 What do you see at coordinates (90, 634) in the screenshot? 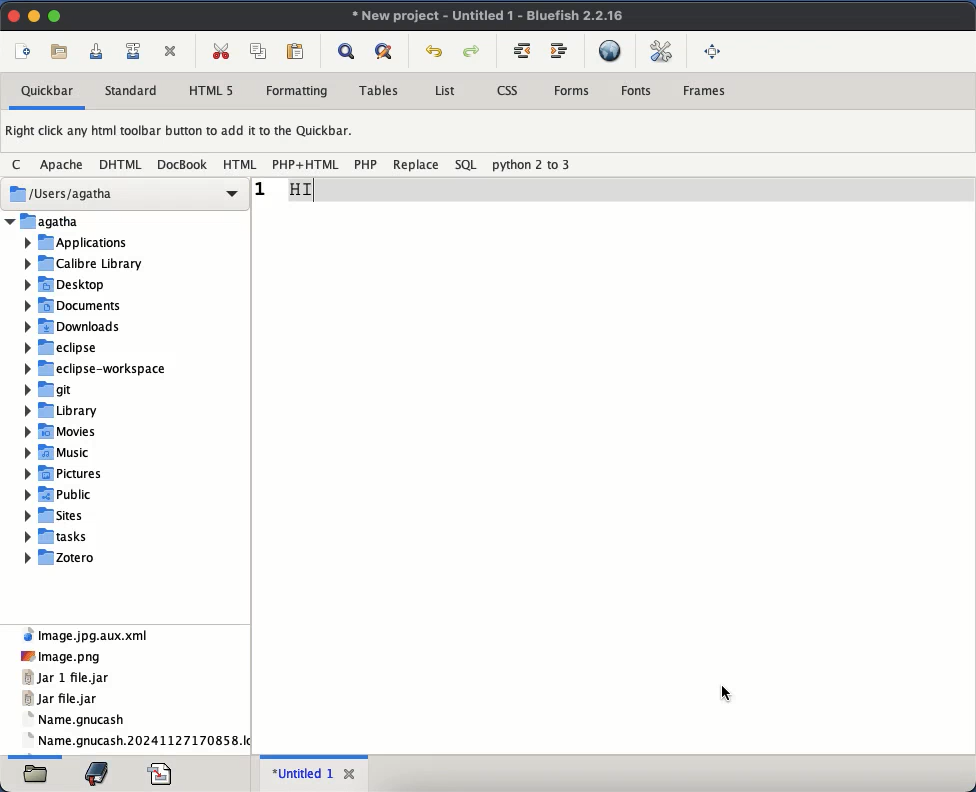
I see `xml` at bounding box center [90, 634].